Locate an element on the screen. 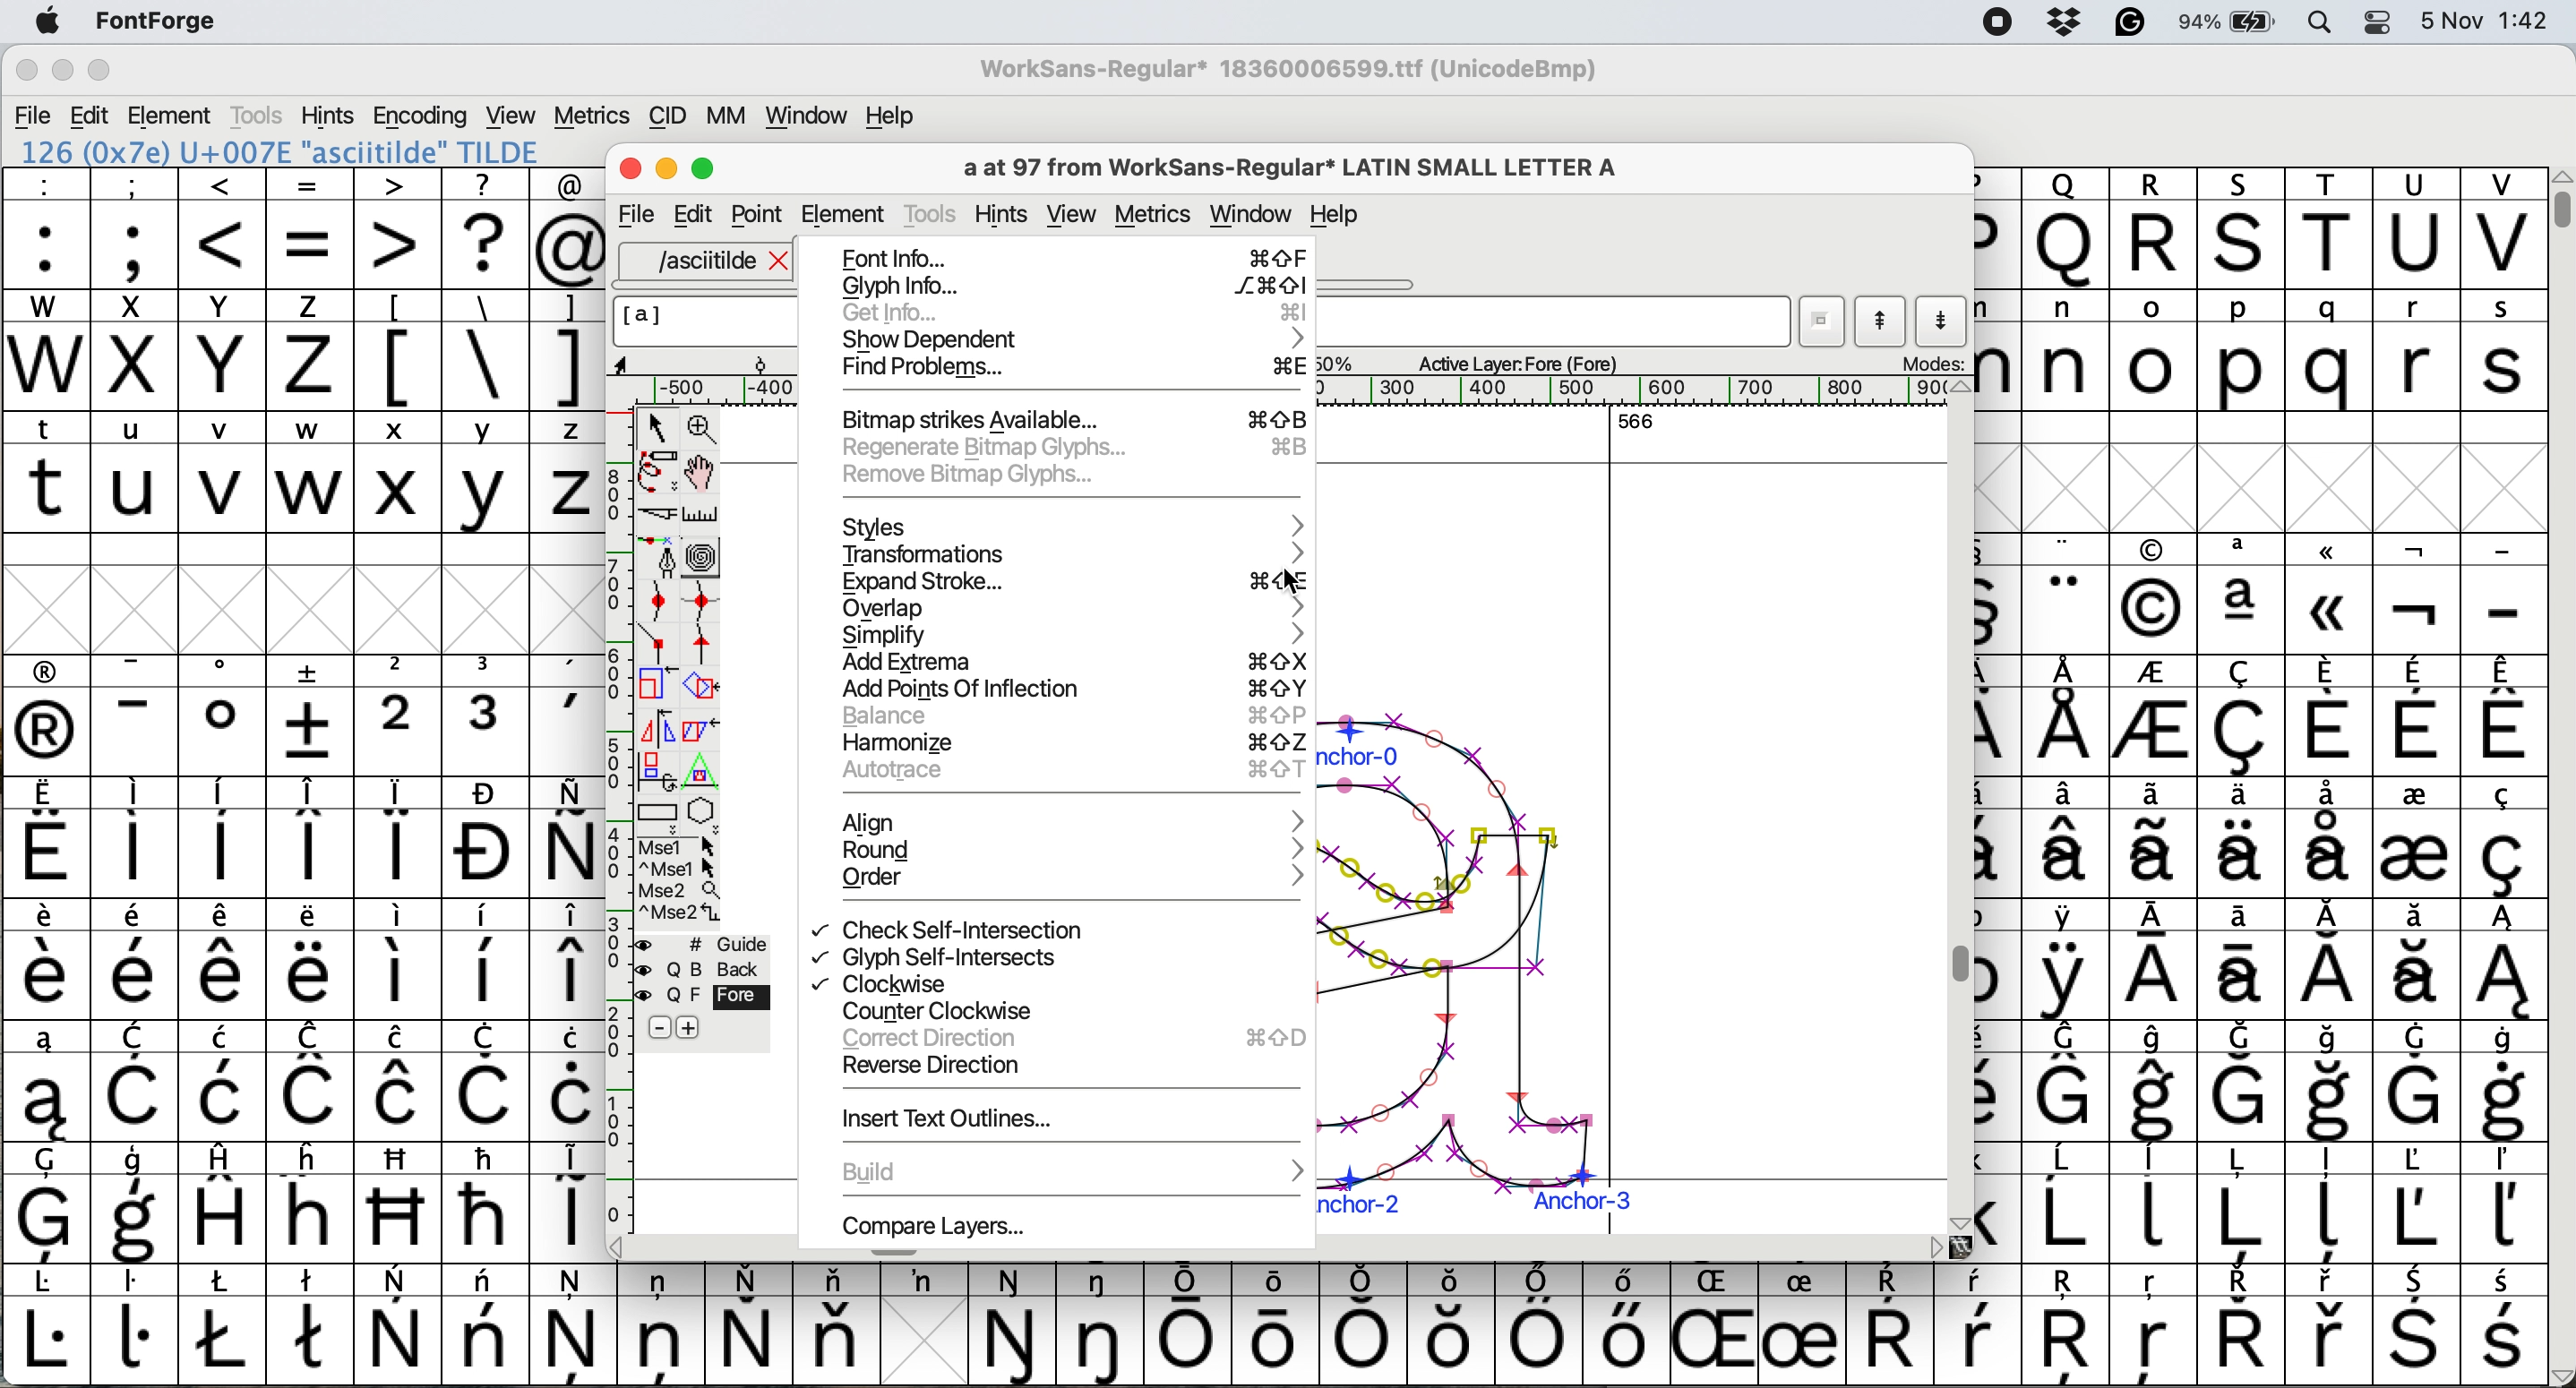 The image size is (2576, 1388). symbol is located at coordinates (2417, 1327).